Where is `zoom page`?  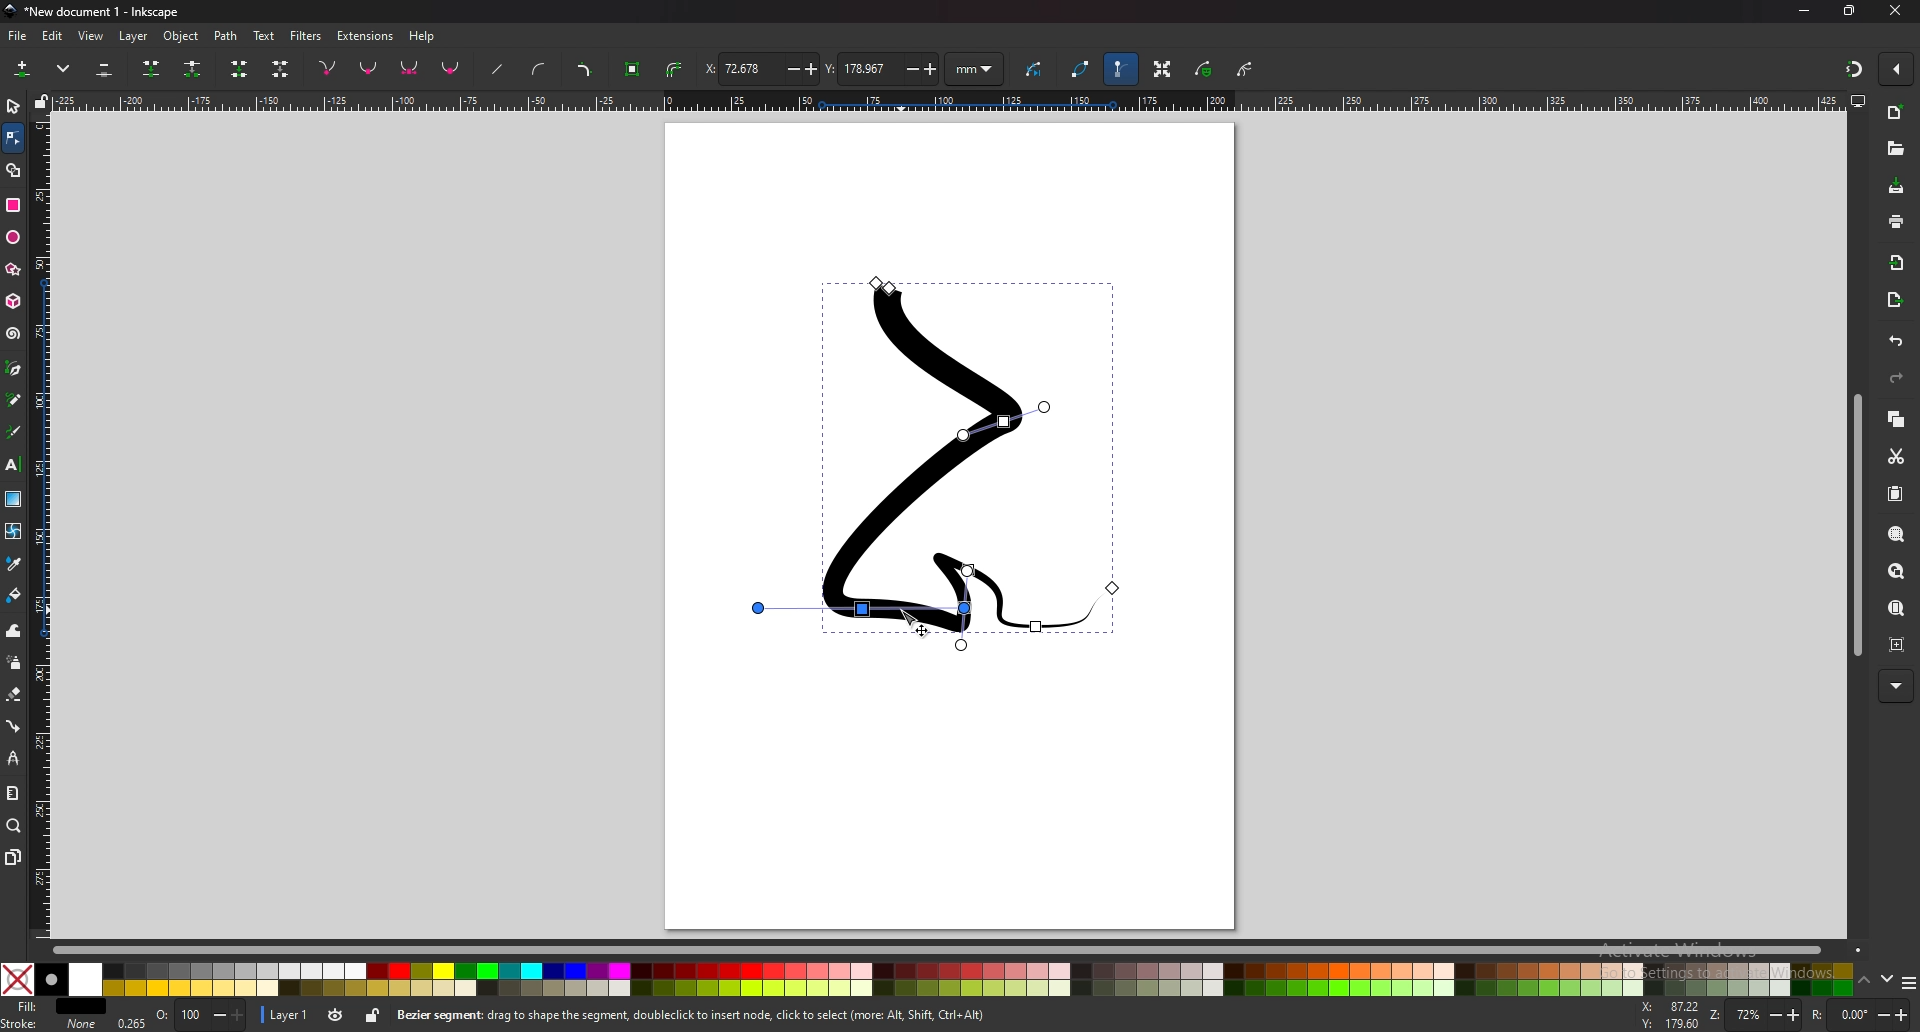 zoom page is located at coordinates (1897, 607).